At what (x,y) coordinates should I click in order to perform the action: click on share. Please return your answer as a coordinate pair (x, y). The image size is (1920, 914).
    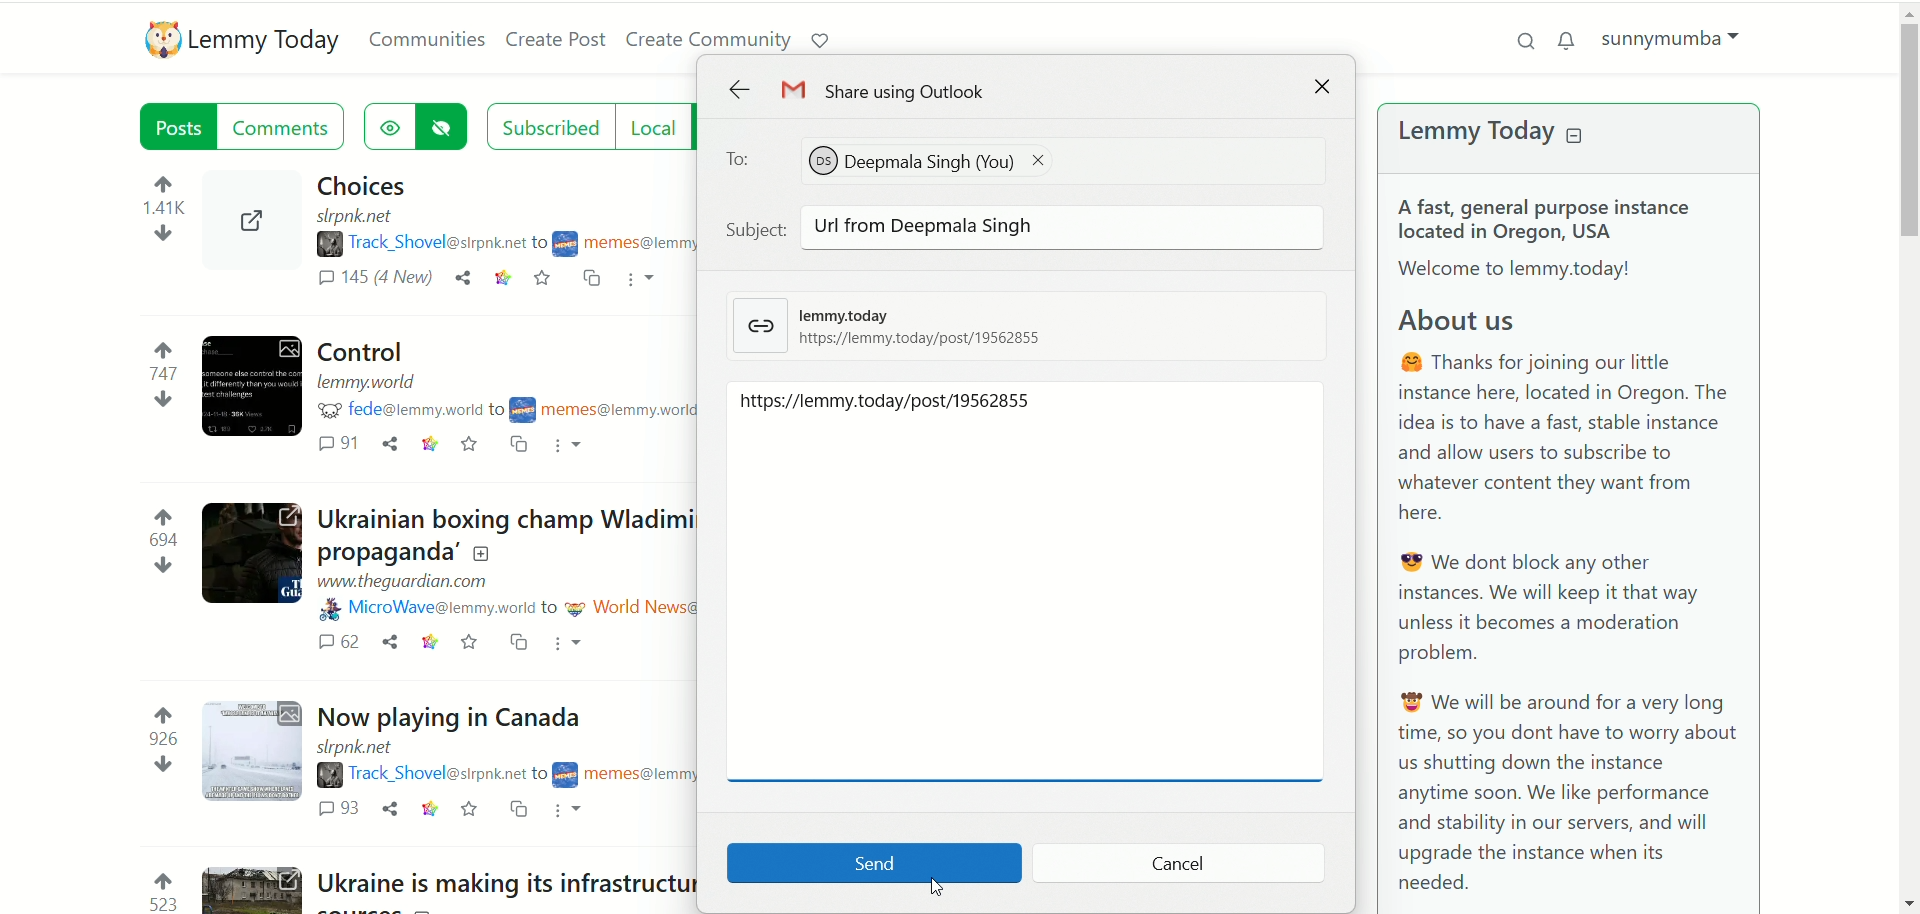
    Looking at the image, I should click on (461, 281).